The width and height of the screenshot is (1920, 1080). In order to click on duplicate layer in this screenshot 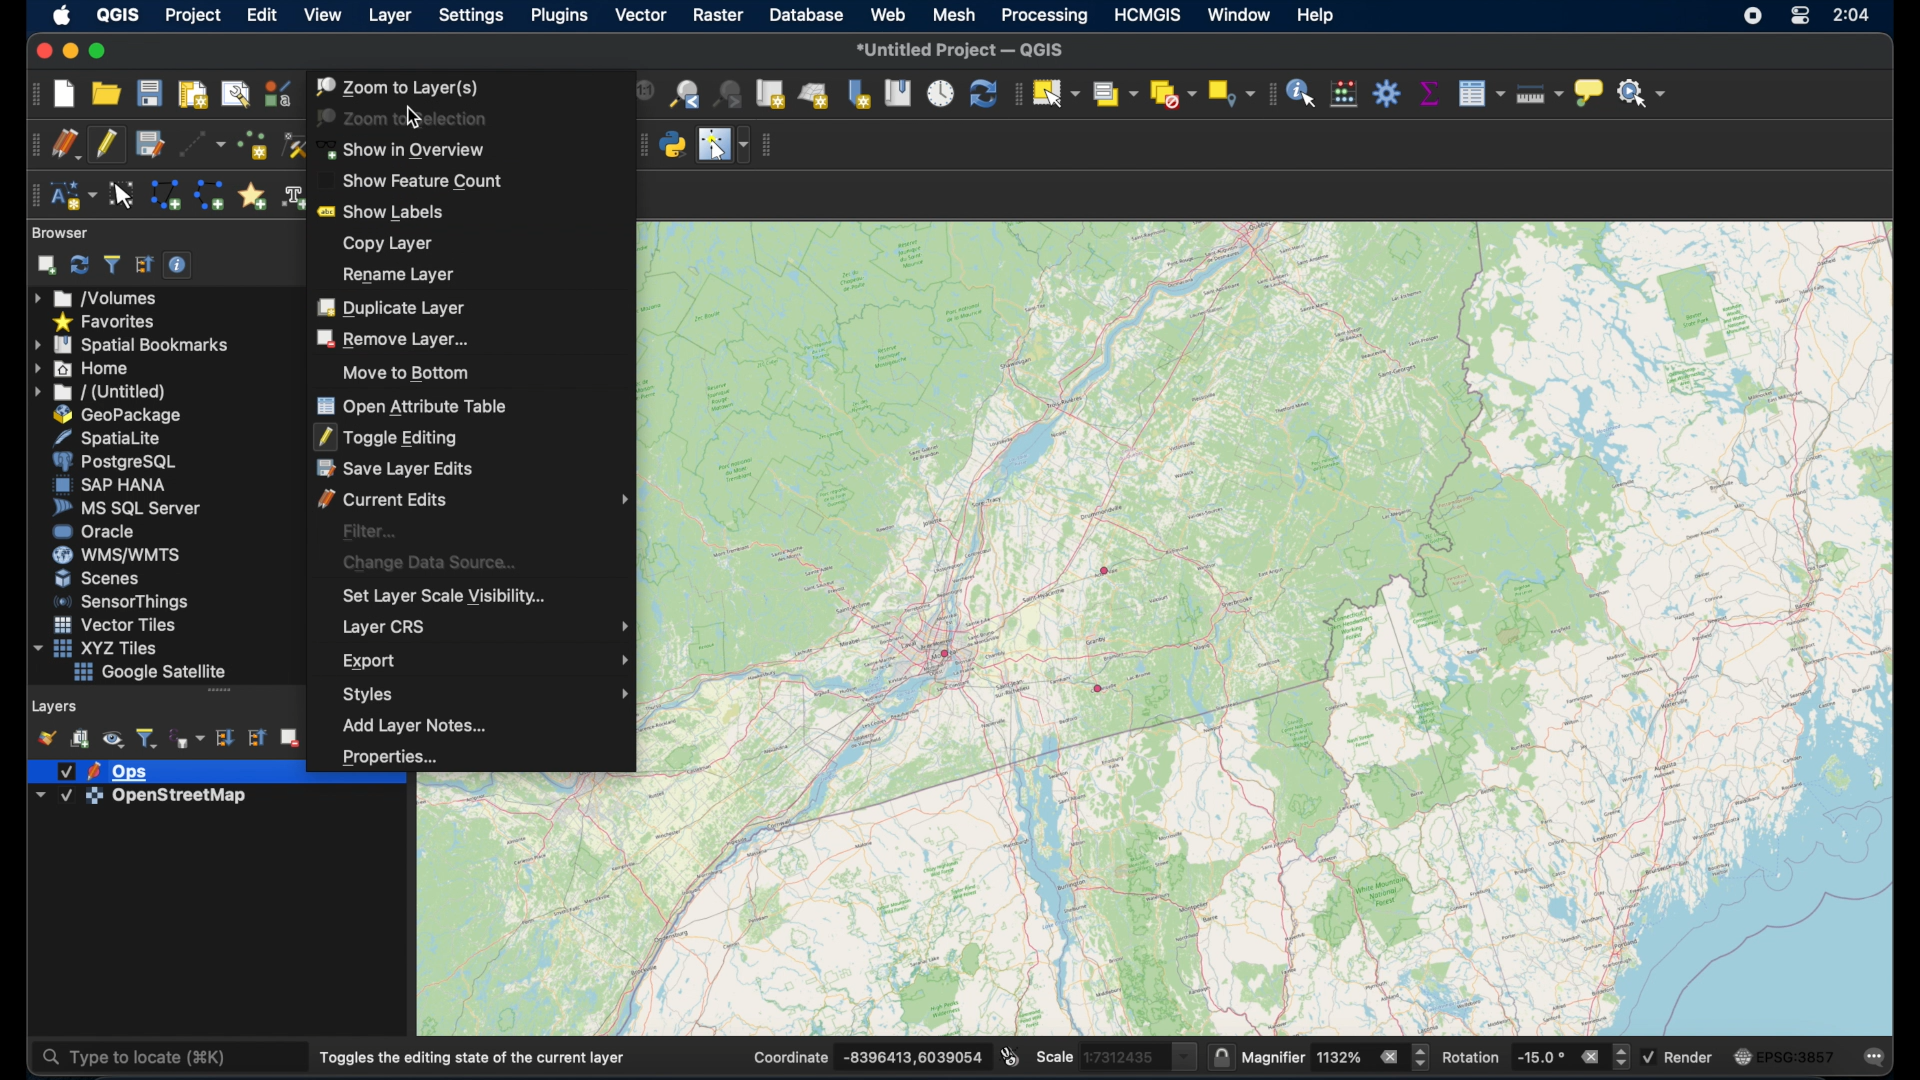, I will do `click(391, 307)`.